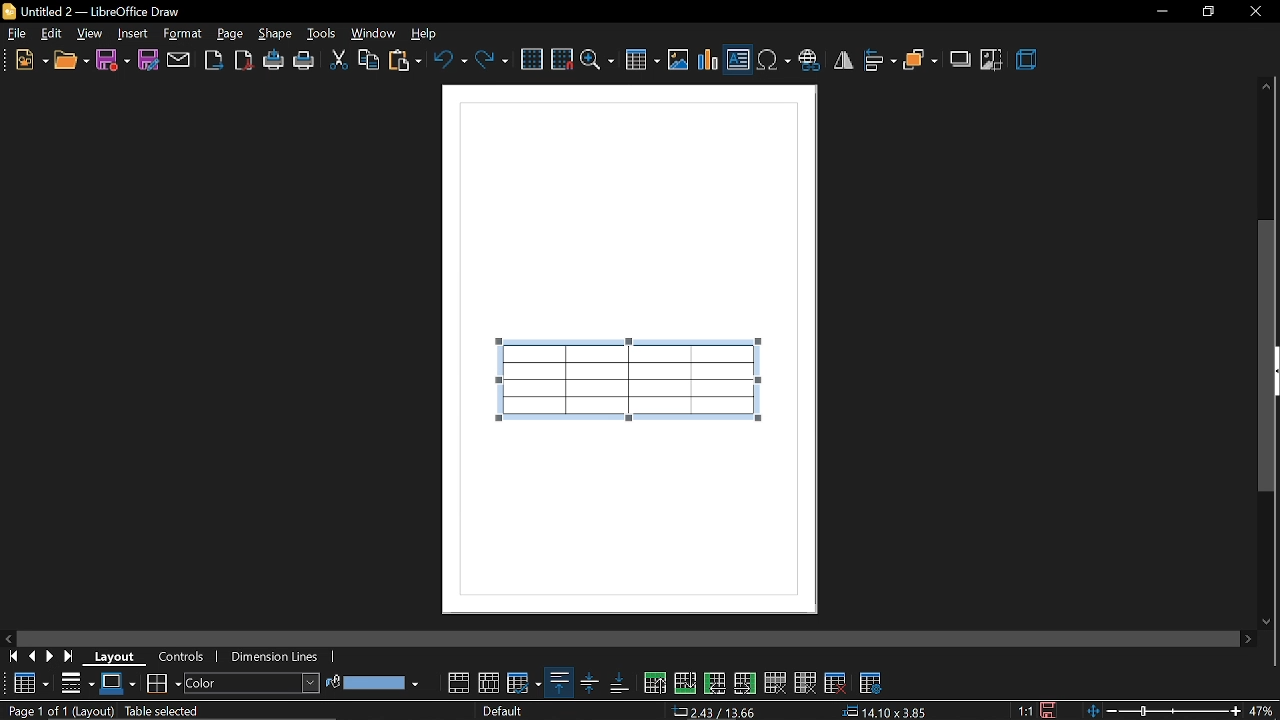  Describe the element at coordinates (842, 58) in the screenshot. I see `flip` at that location.